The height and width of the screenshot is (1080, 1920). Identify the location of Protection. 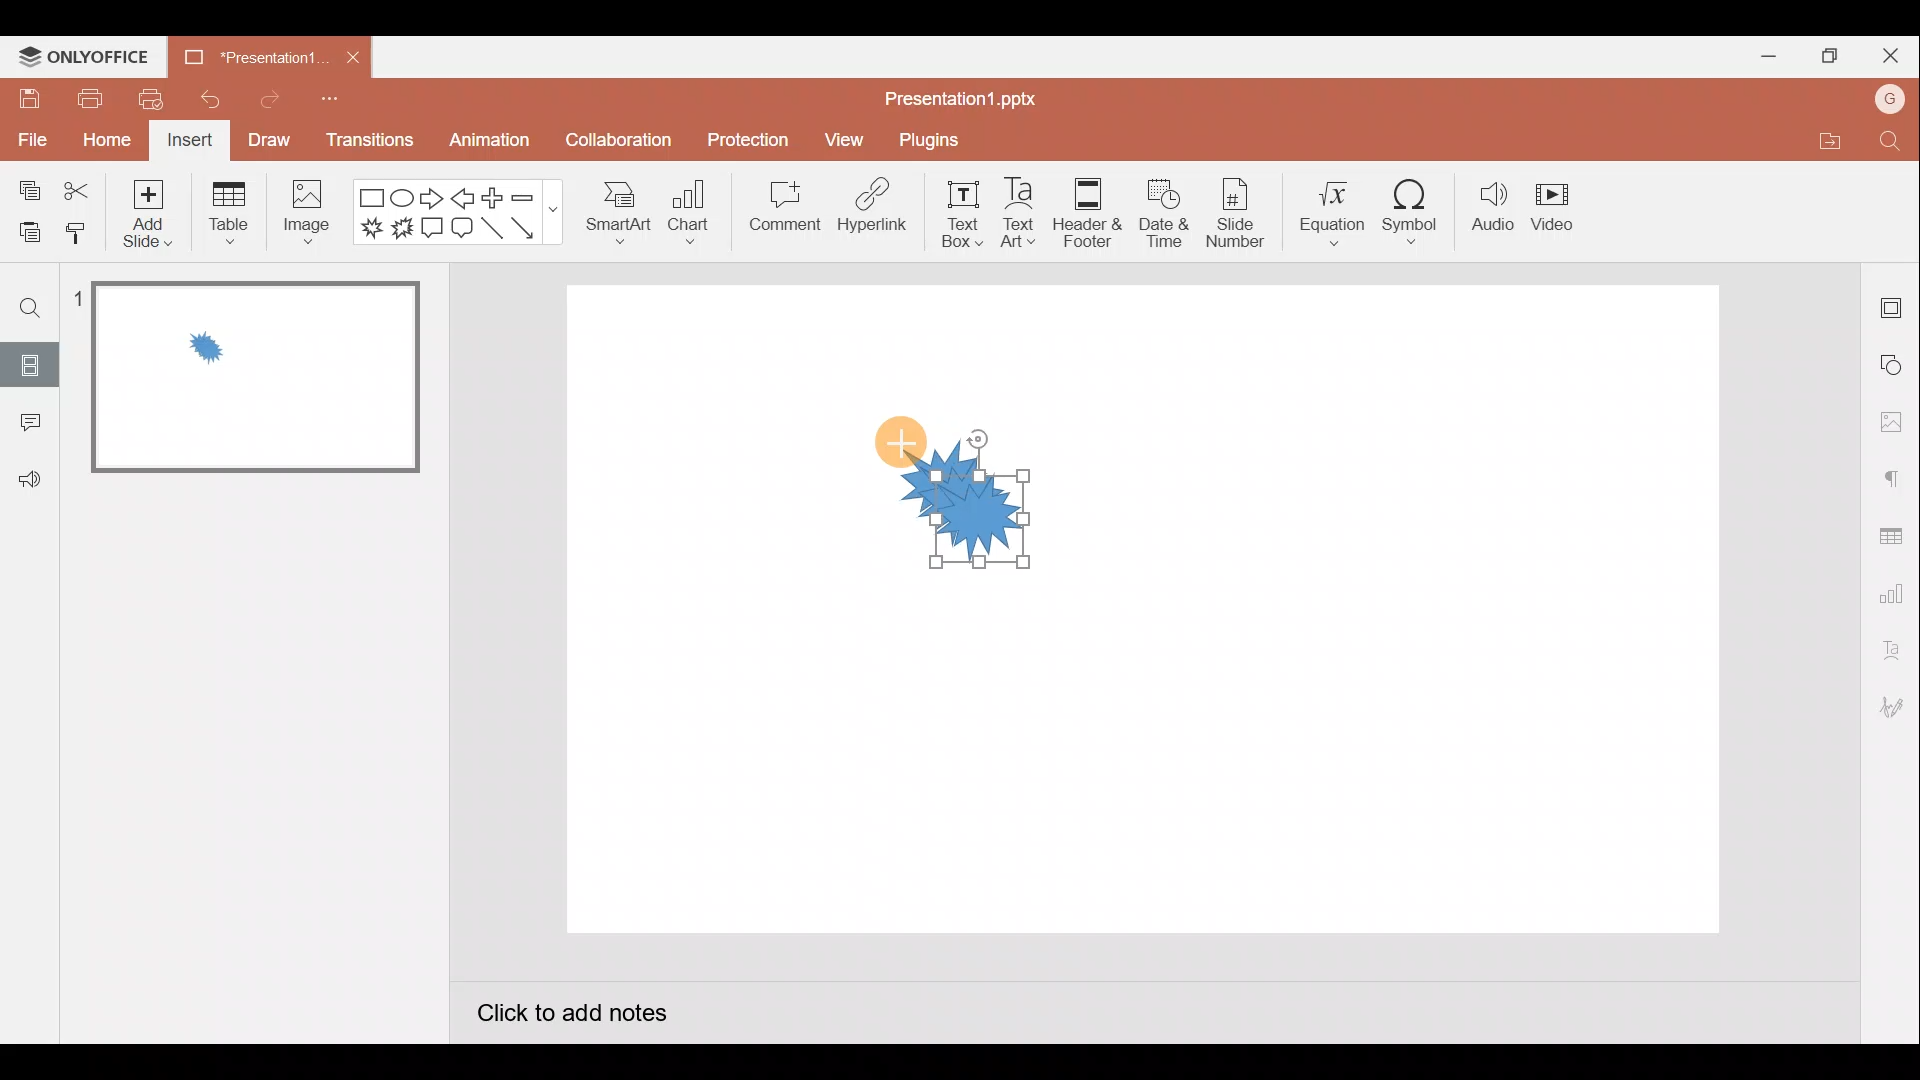
(747, 133).